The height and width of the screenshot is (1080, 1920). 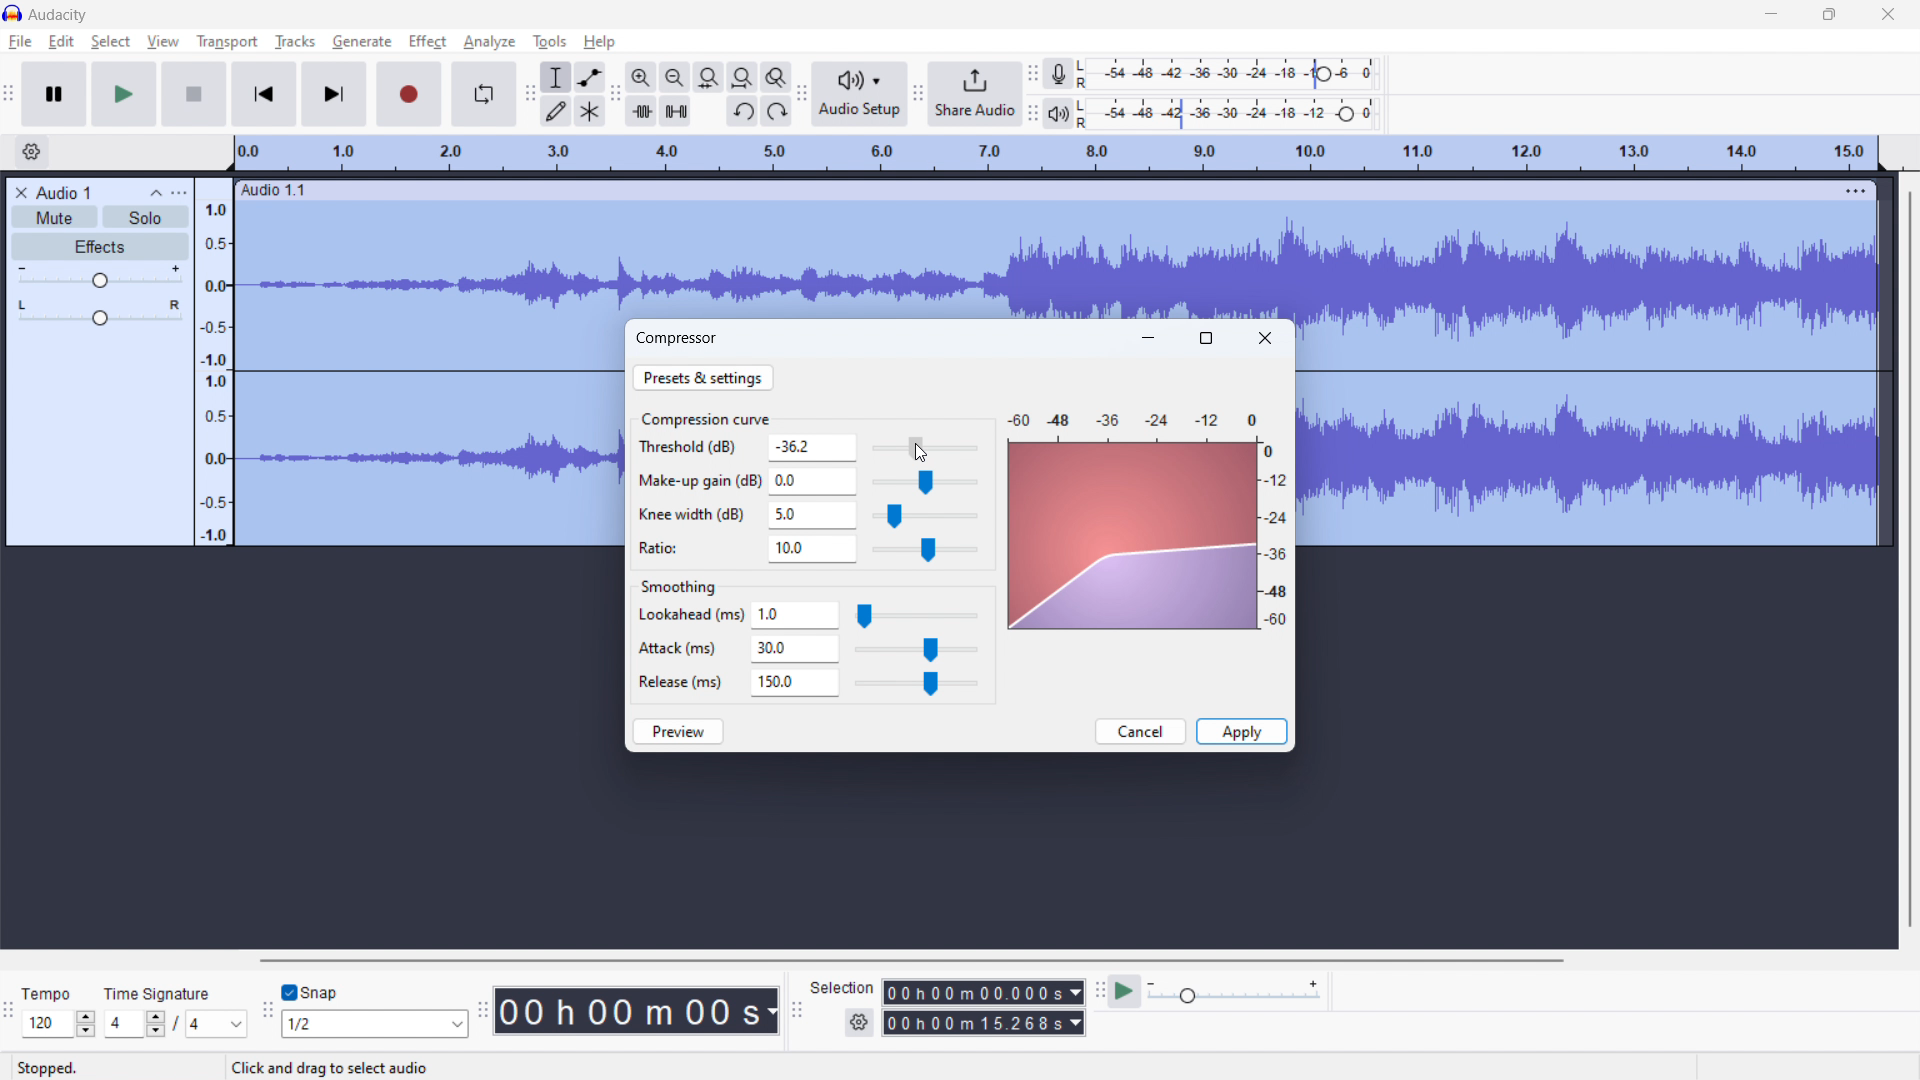 What do you see at coordinates (795, 650) in the screenshot?
I see `30.0` at bounding box center [795, 650].